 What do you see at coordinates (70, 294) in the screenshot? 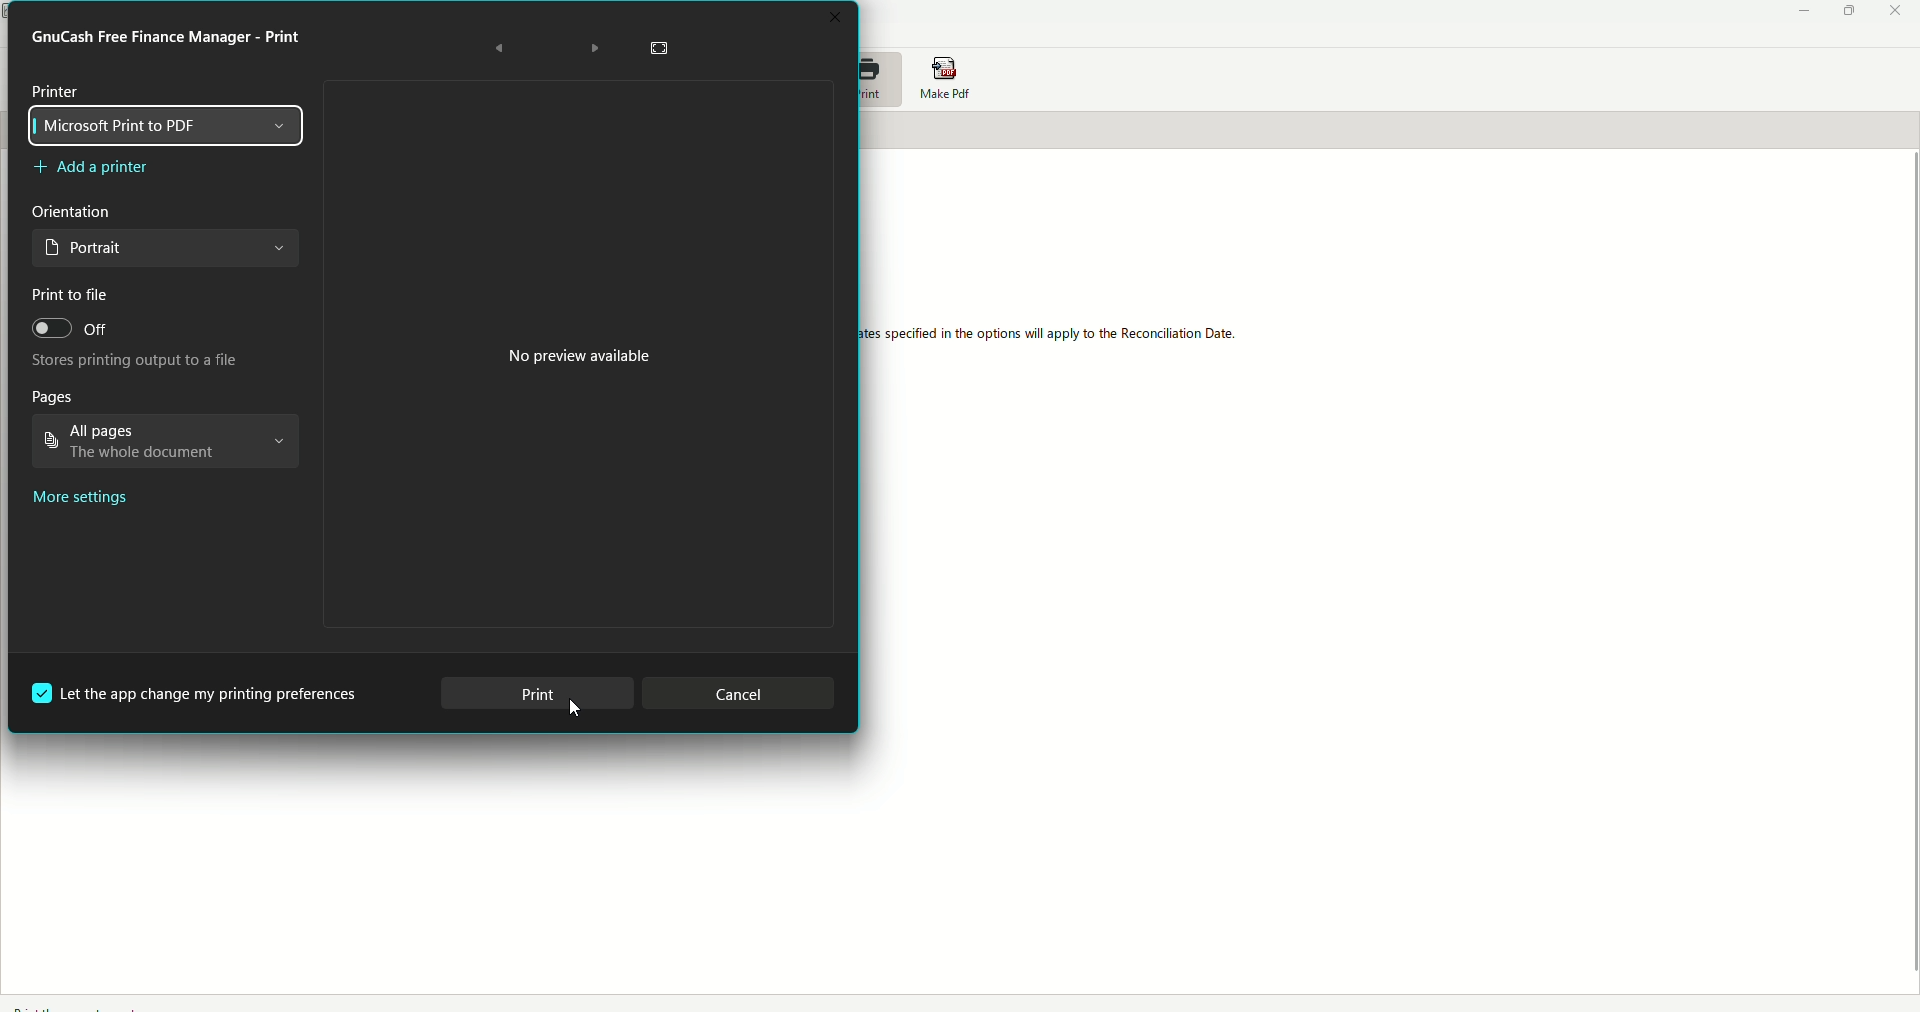
I see `Print to file` at bounding box center [70, 294].